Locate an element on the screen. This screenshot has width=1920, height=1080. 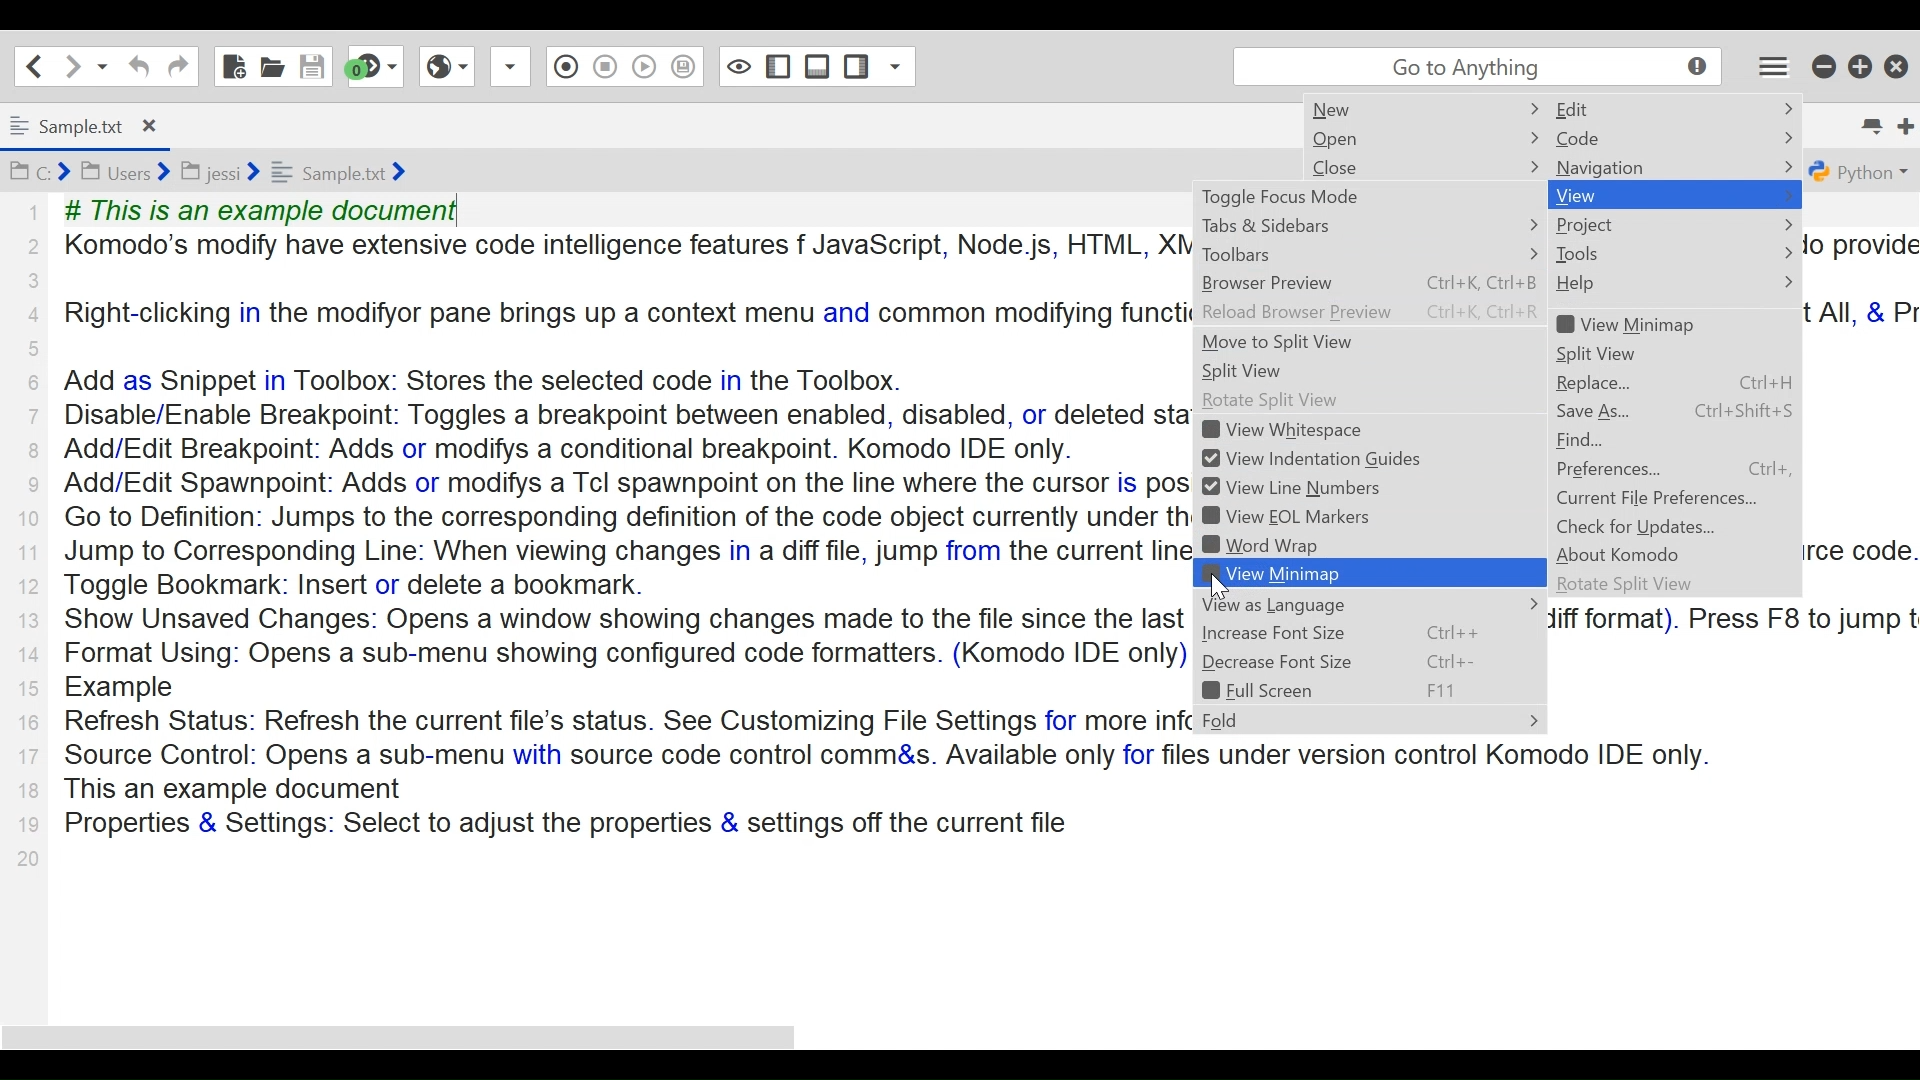
Decrease Font Size is located at coordinates (1368, 662).